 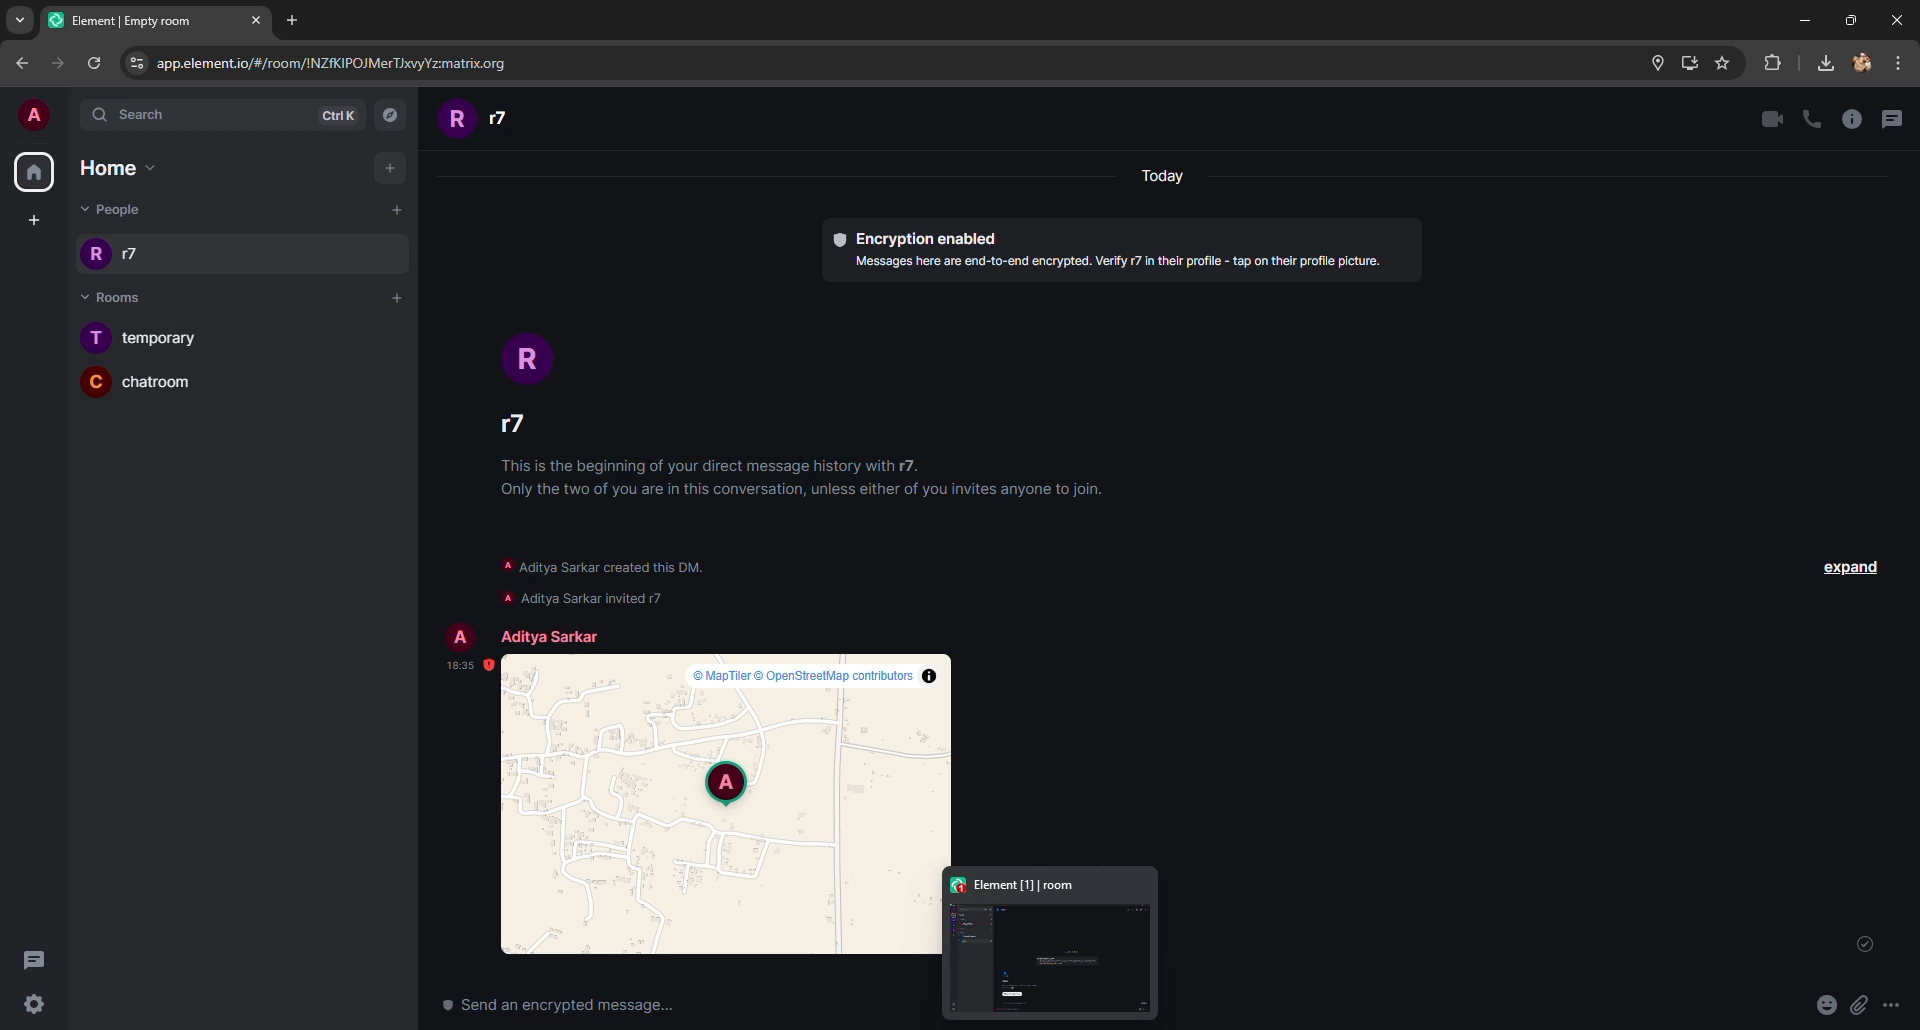 What do you see at coordinates (1775, 64) in the screenshot?
I see `extensions` at bounding box center [1775, 64].